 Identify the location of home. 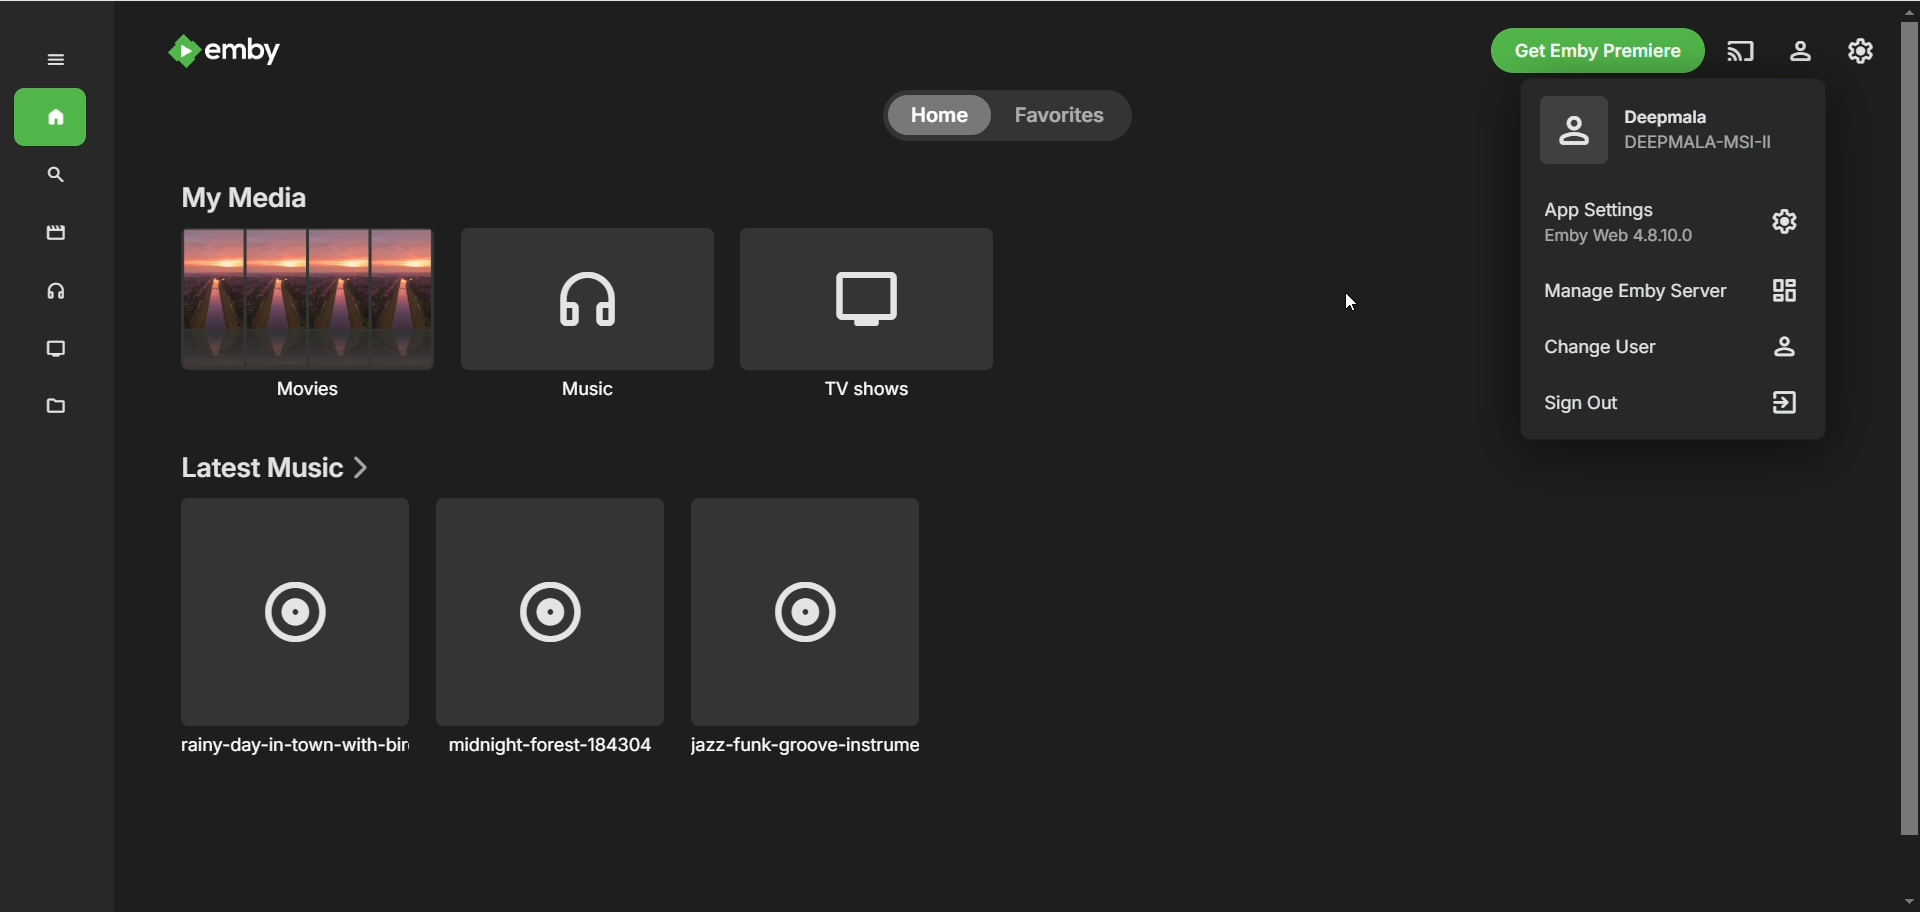
(50, 118).